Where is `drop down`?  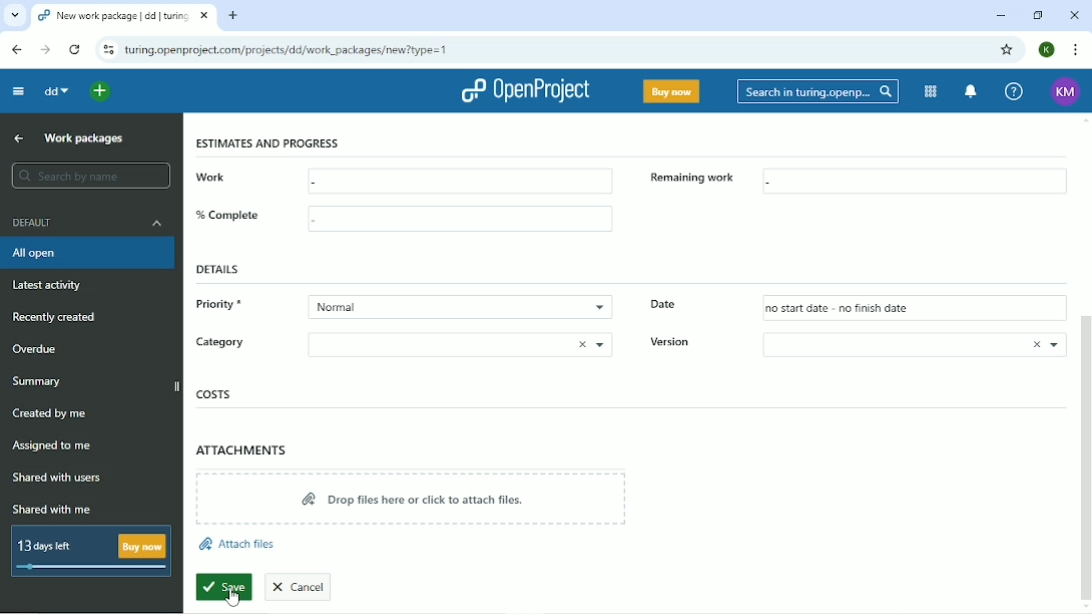
drop down is located at coordinates (601, 345).